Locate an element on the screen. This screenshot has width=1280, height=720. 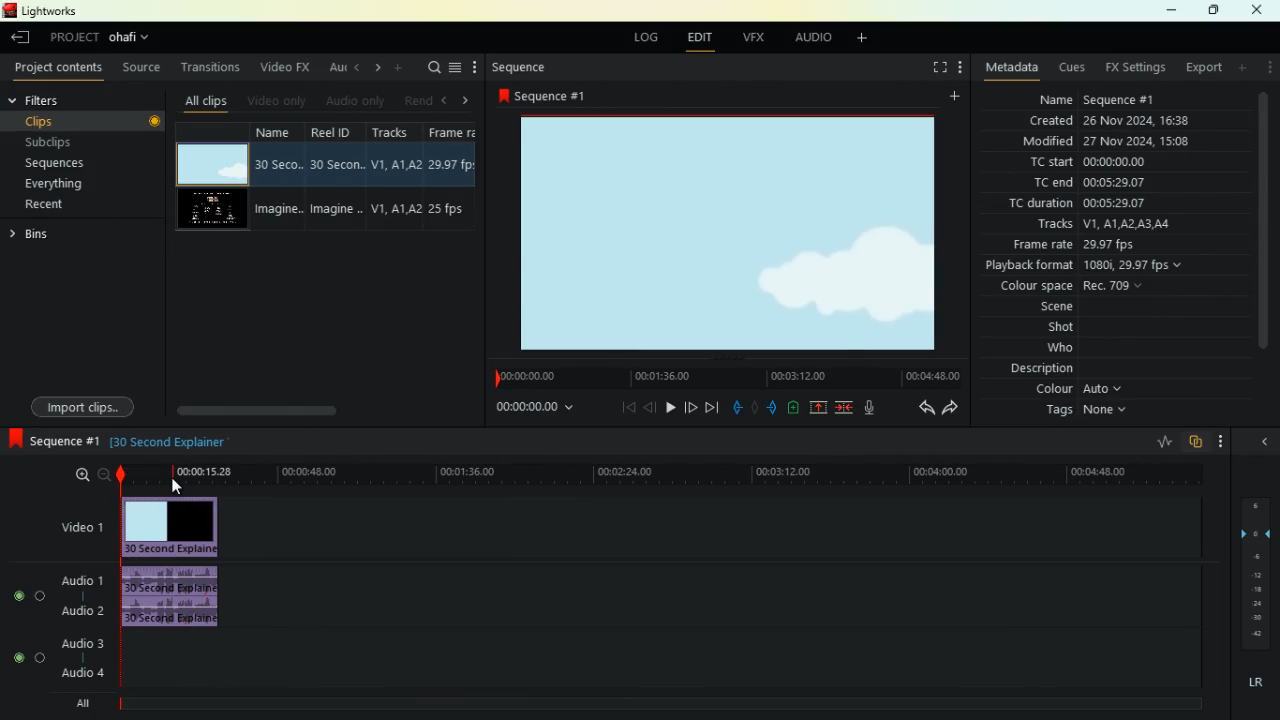
metadata is located at coordinates (1013, 65).